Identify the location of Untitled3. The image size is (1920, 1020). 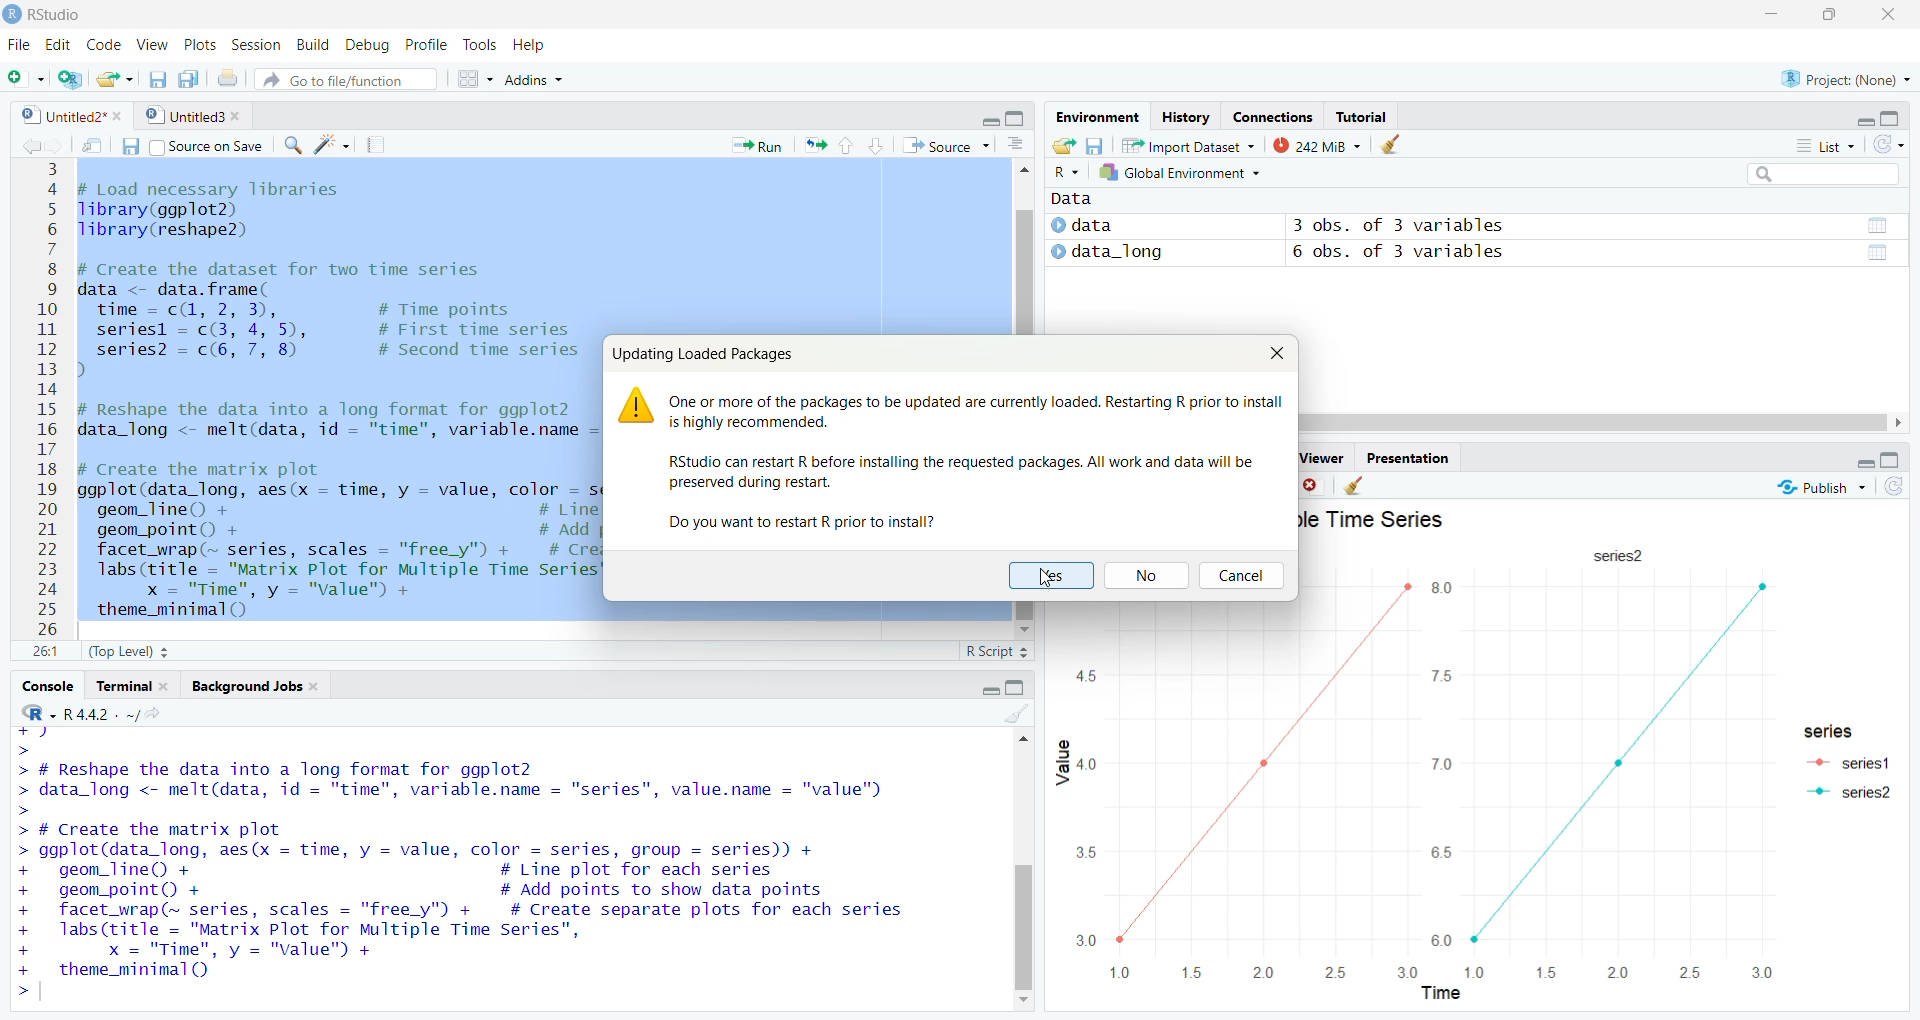
(183, 117).